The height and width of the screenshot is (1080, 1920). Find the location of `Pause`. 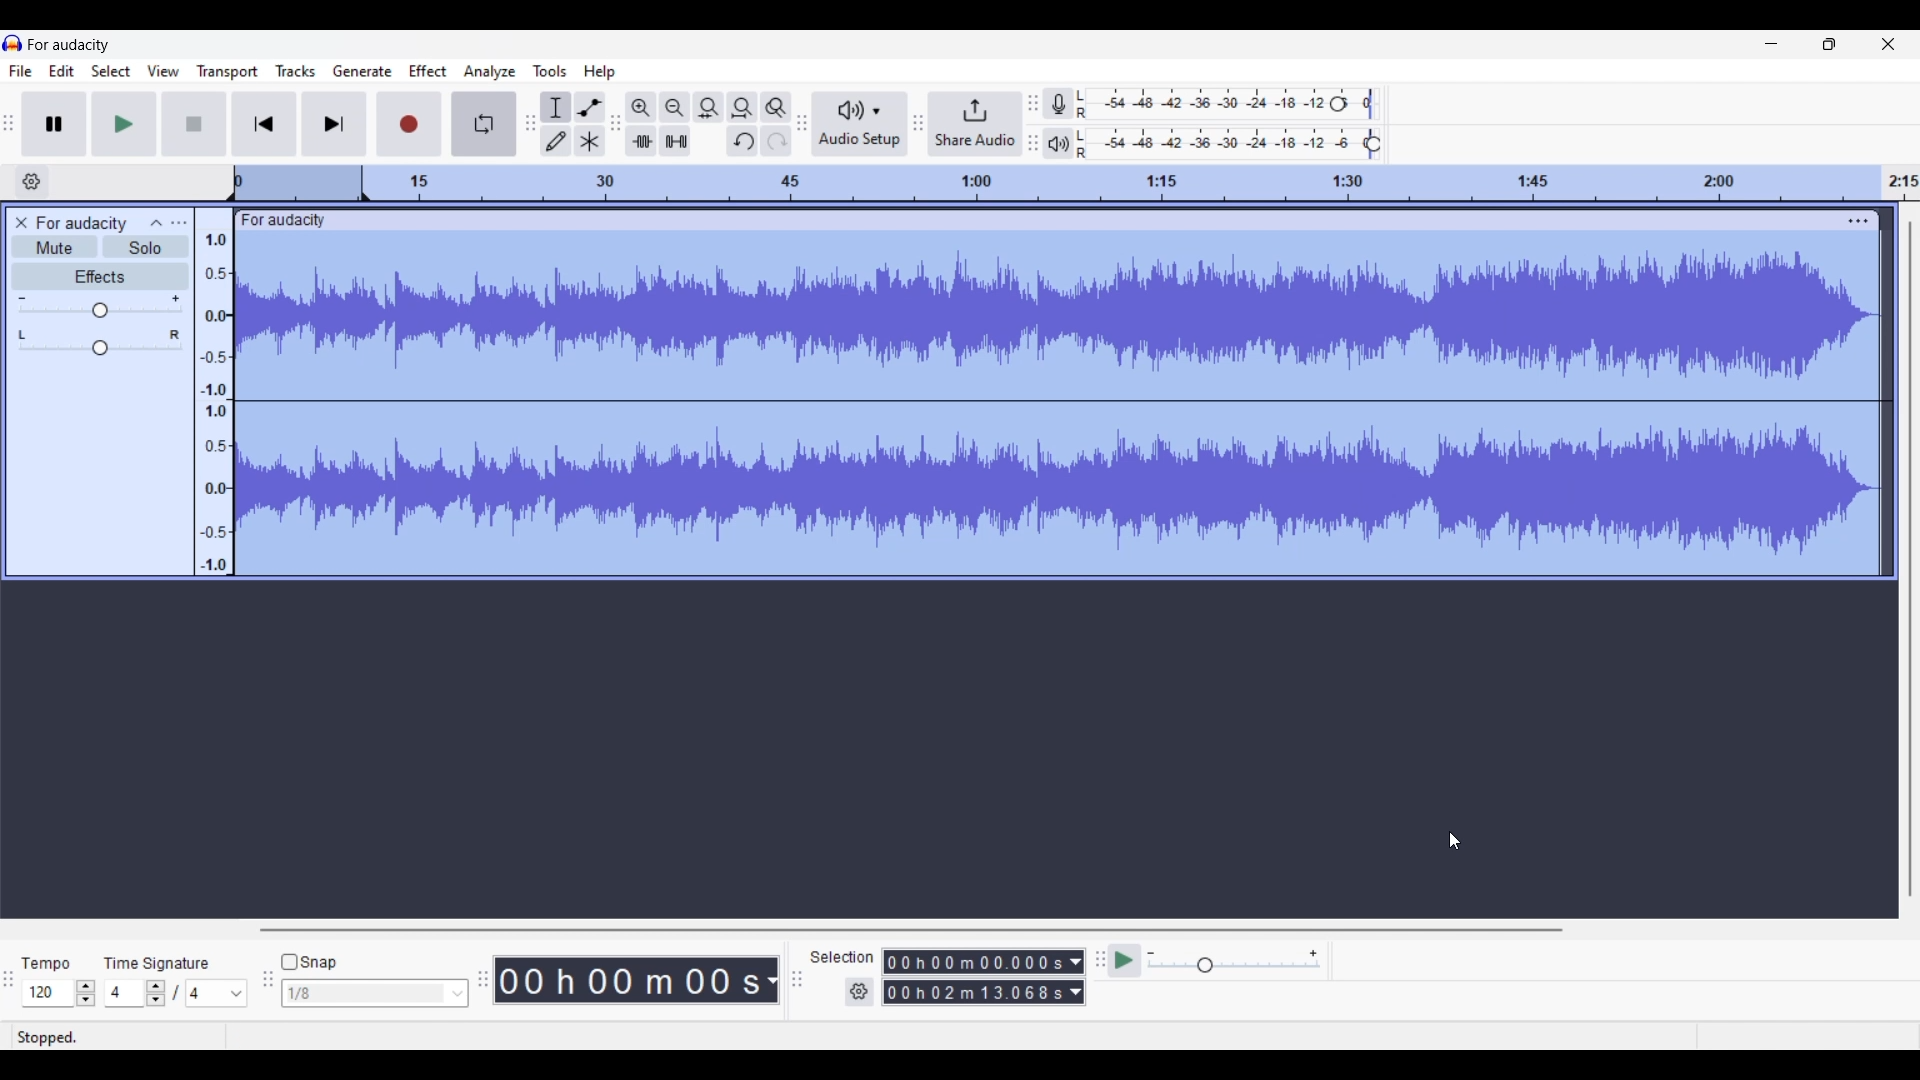

Pause is located at coordinates (54, 123).